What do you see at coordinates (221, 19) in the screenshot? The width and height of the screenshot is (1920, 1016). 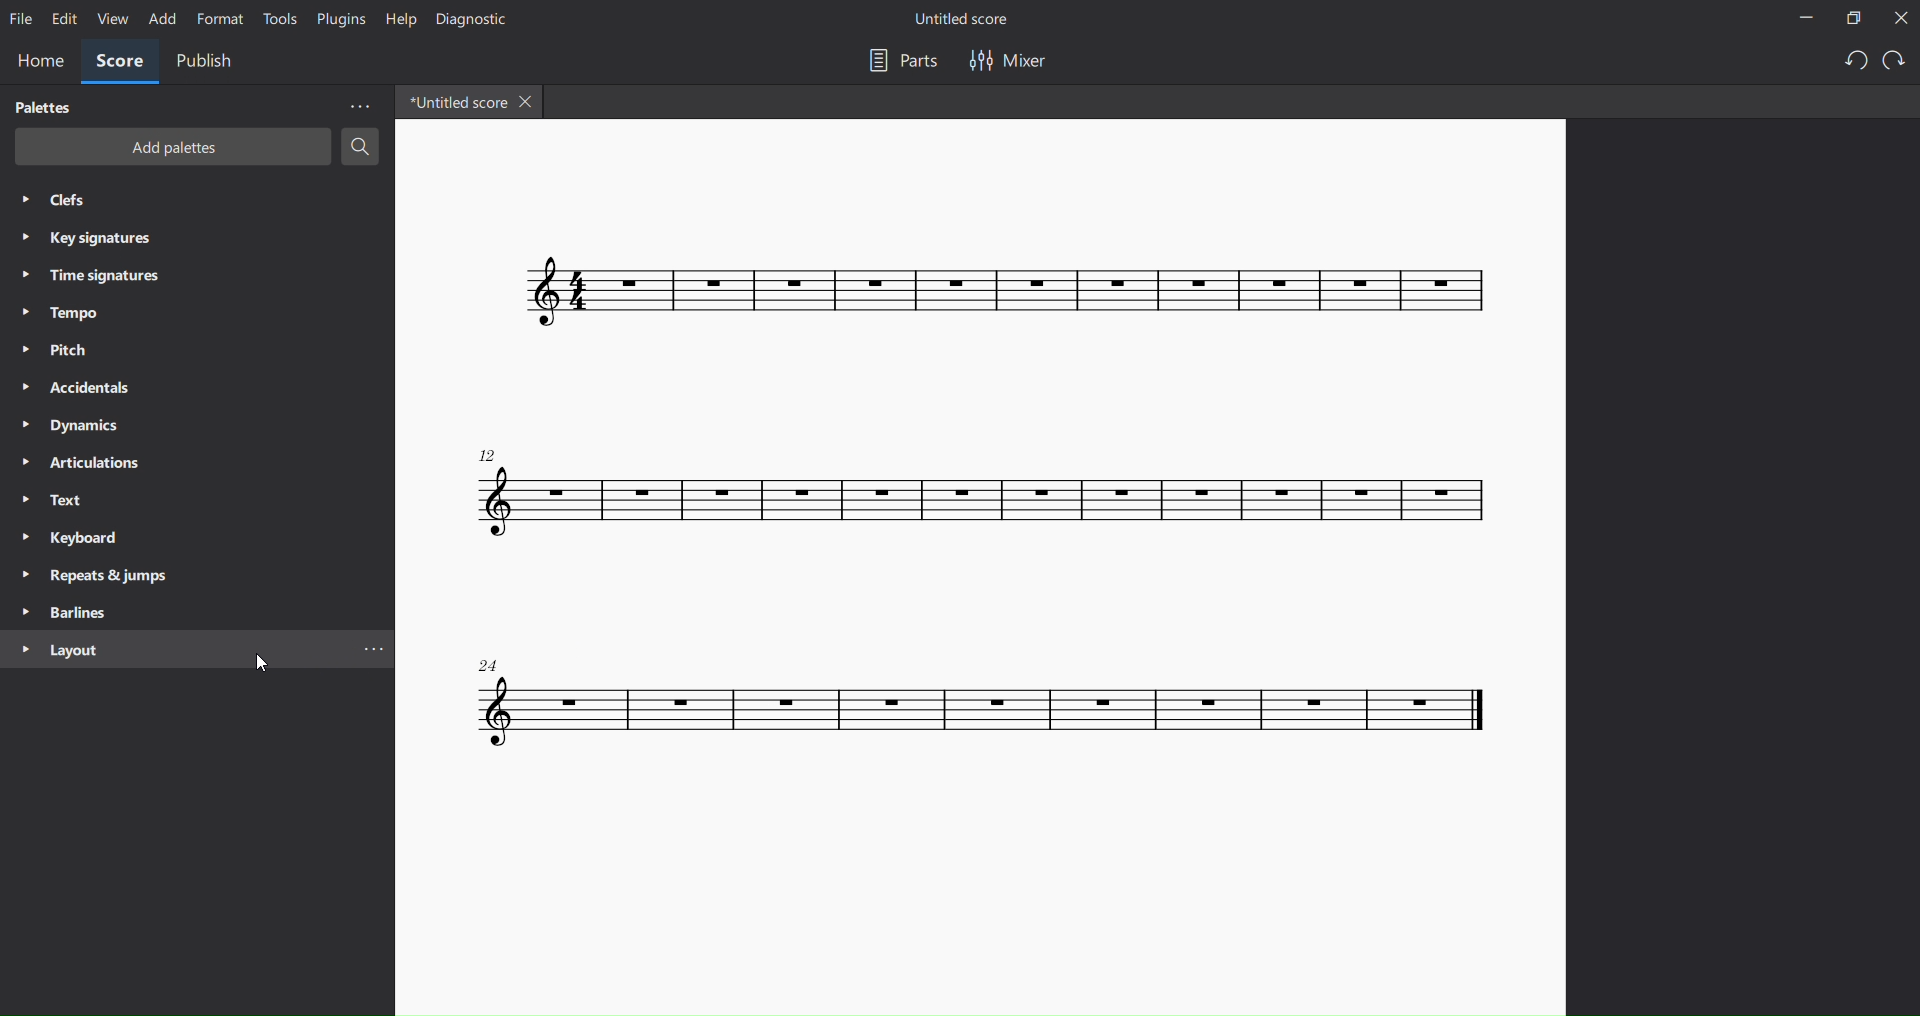 I see `format` at bounding box center [221, 19].